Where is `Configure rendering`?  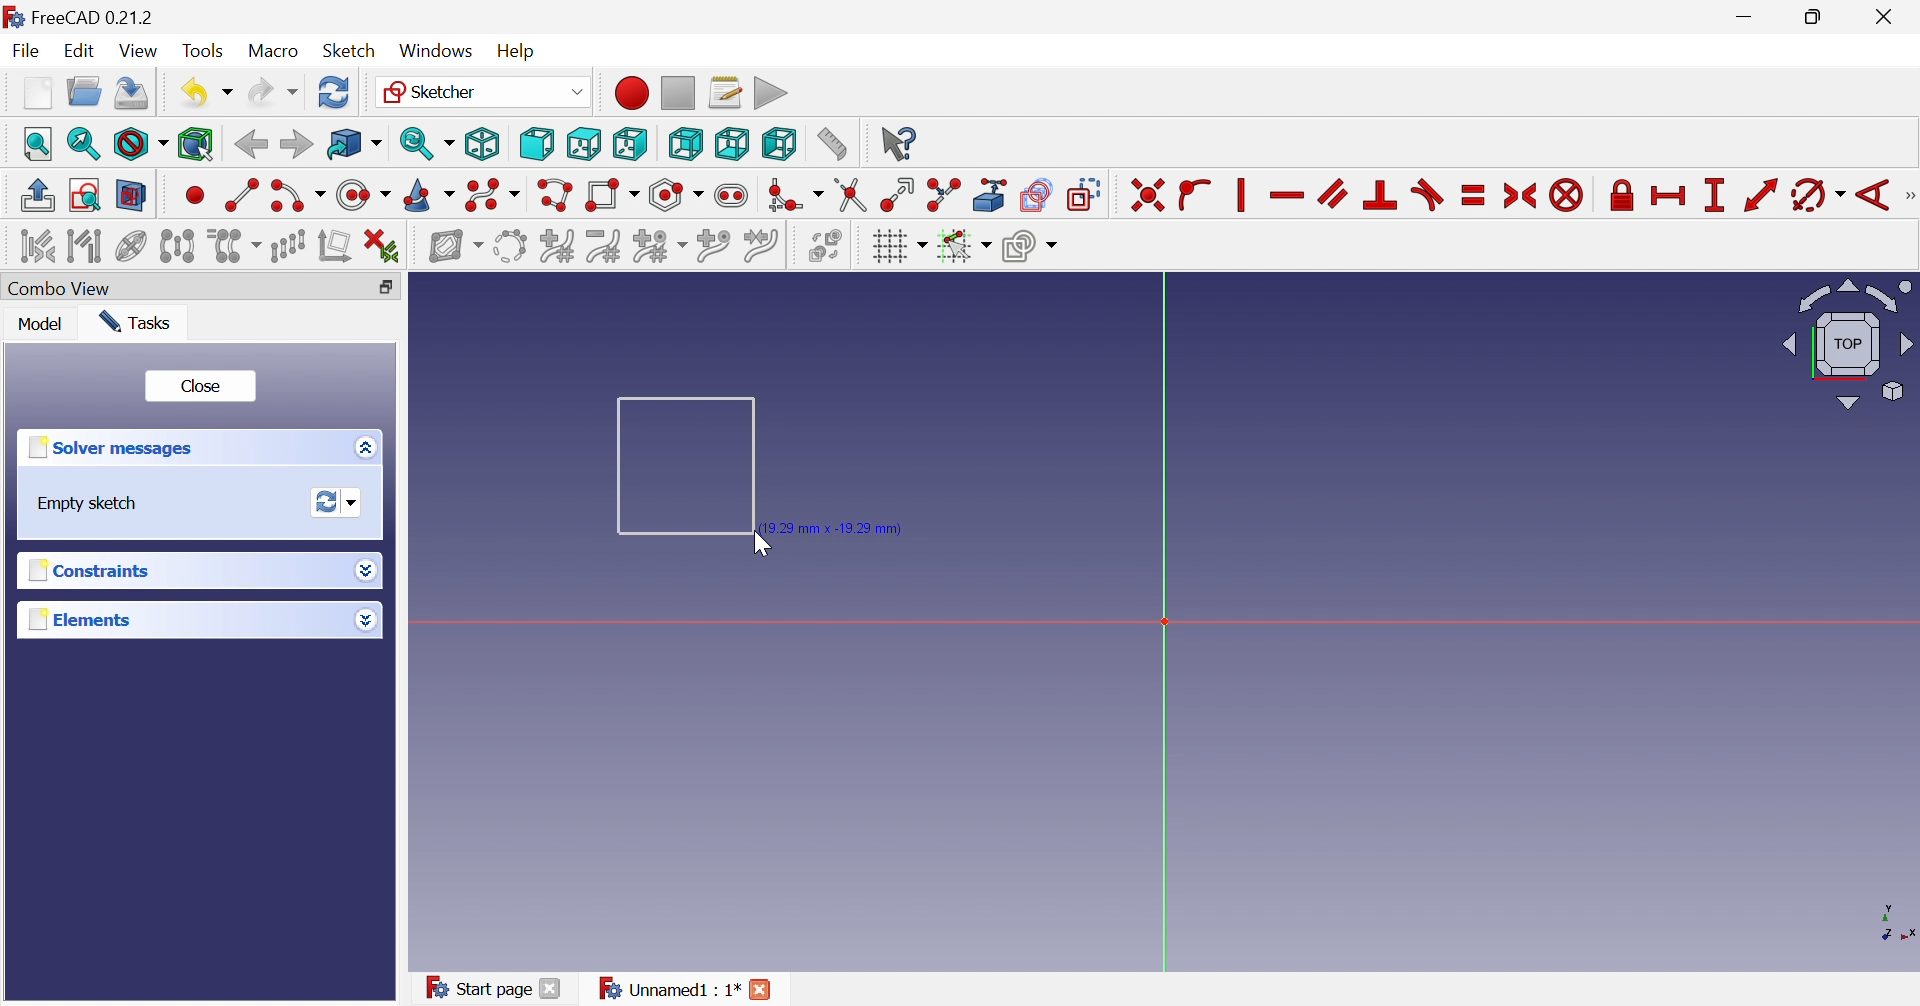
Configure rendering is located at coordinates (1030, 249).